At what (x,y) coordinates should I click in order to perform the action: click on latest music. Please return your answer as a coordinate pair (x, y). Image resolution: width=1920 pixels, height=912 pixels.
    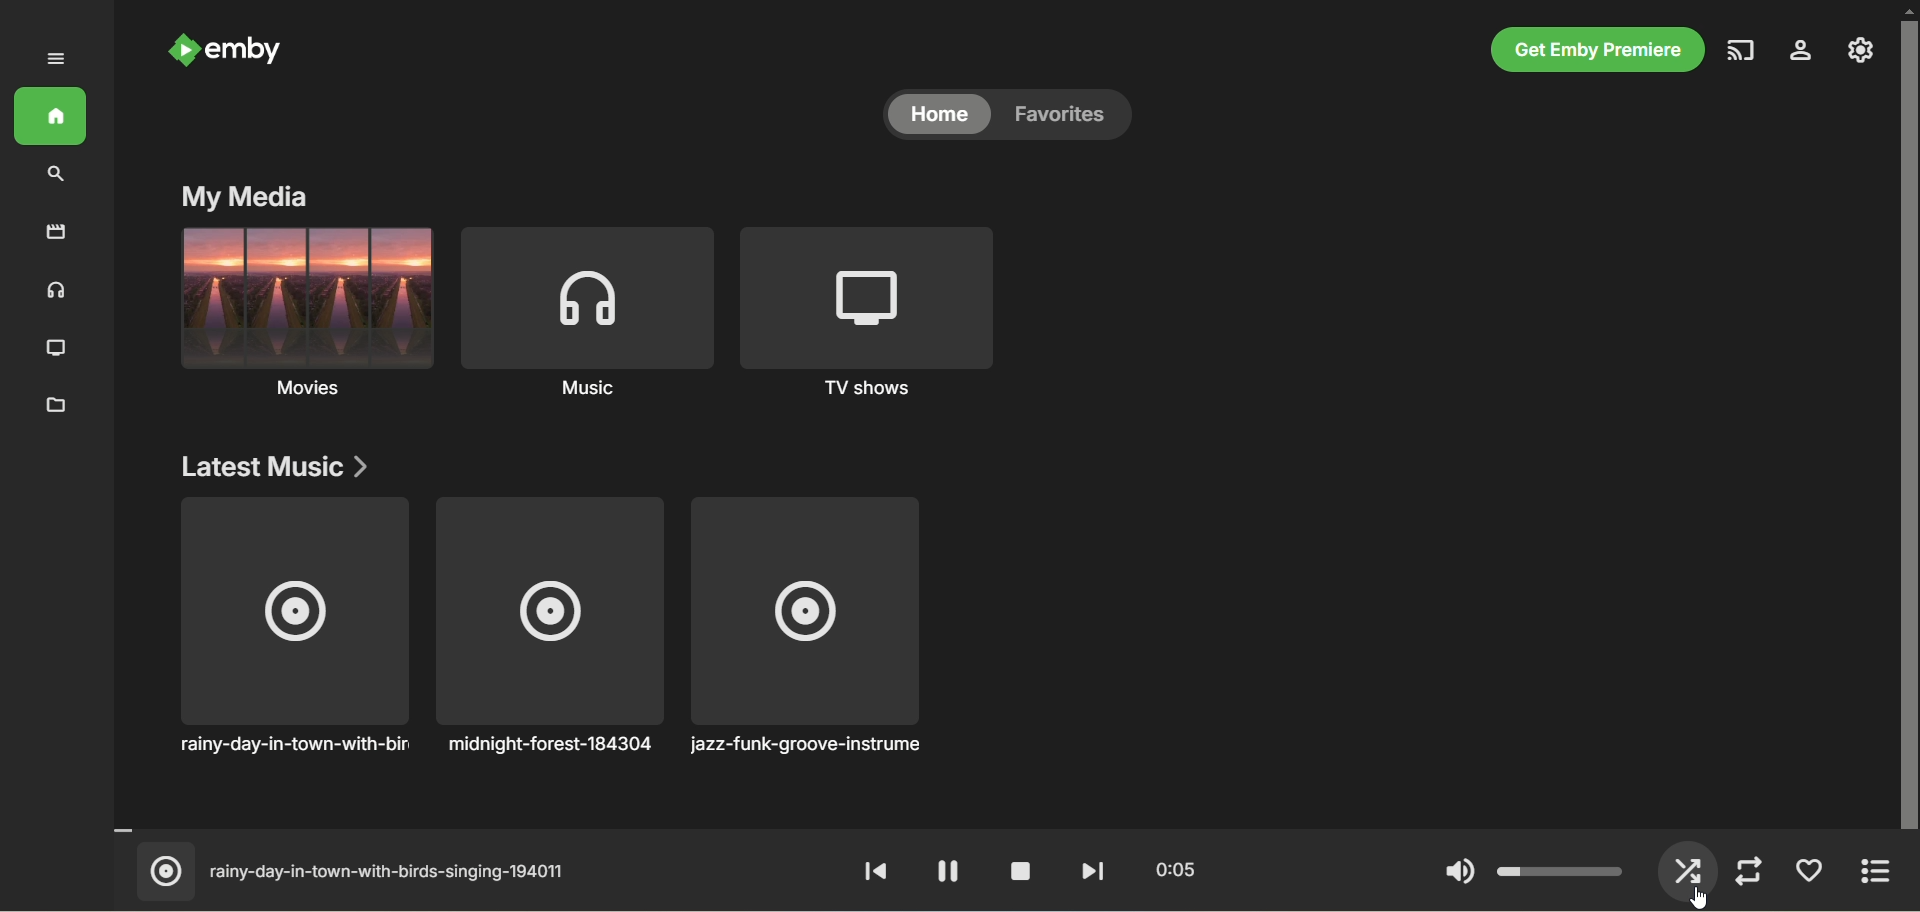
    Looking at the image, I should click on (273, 466).